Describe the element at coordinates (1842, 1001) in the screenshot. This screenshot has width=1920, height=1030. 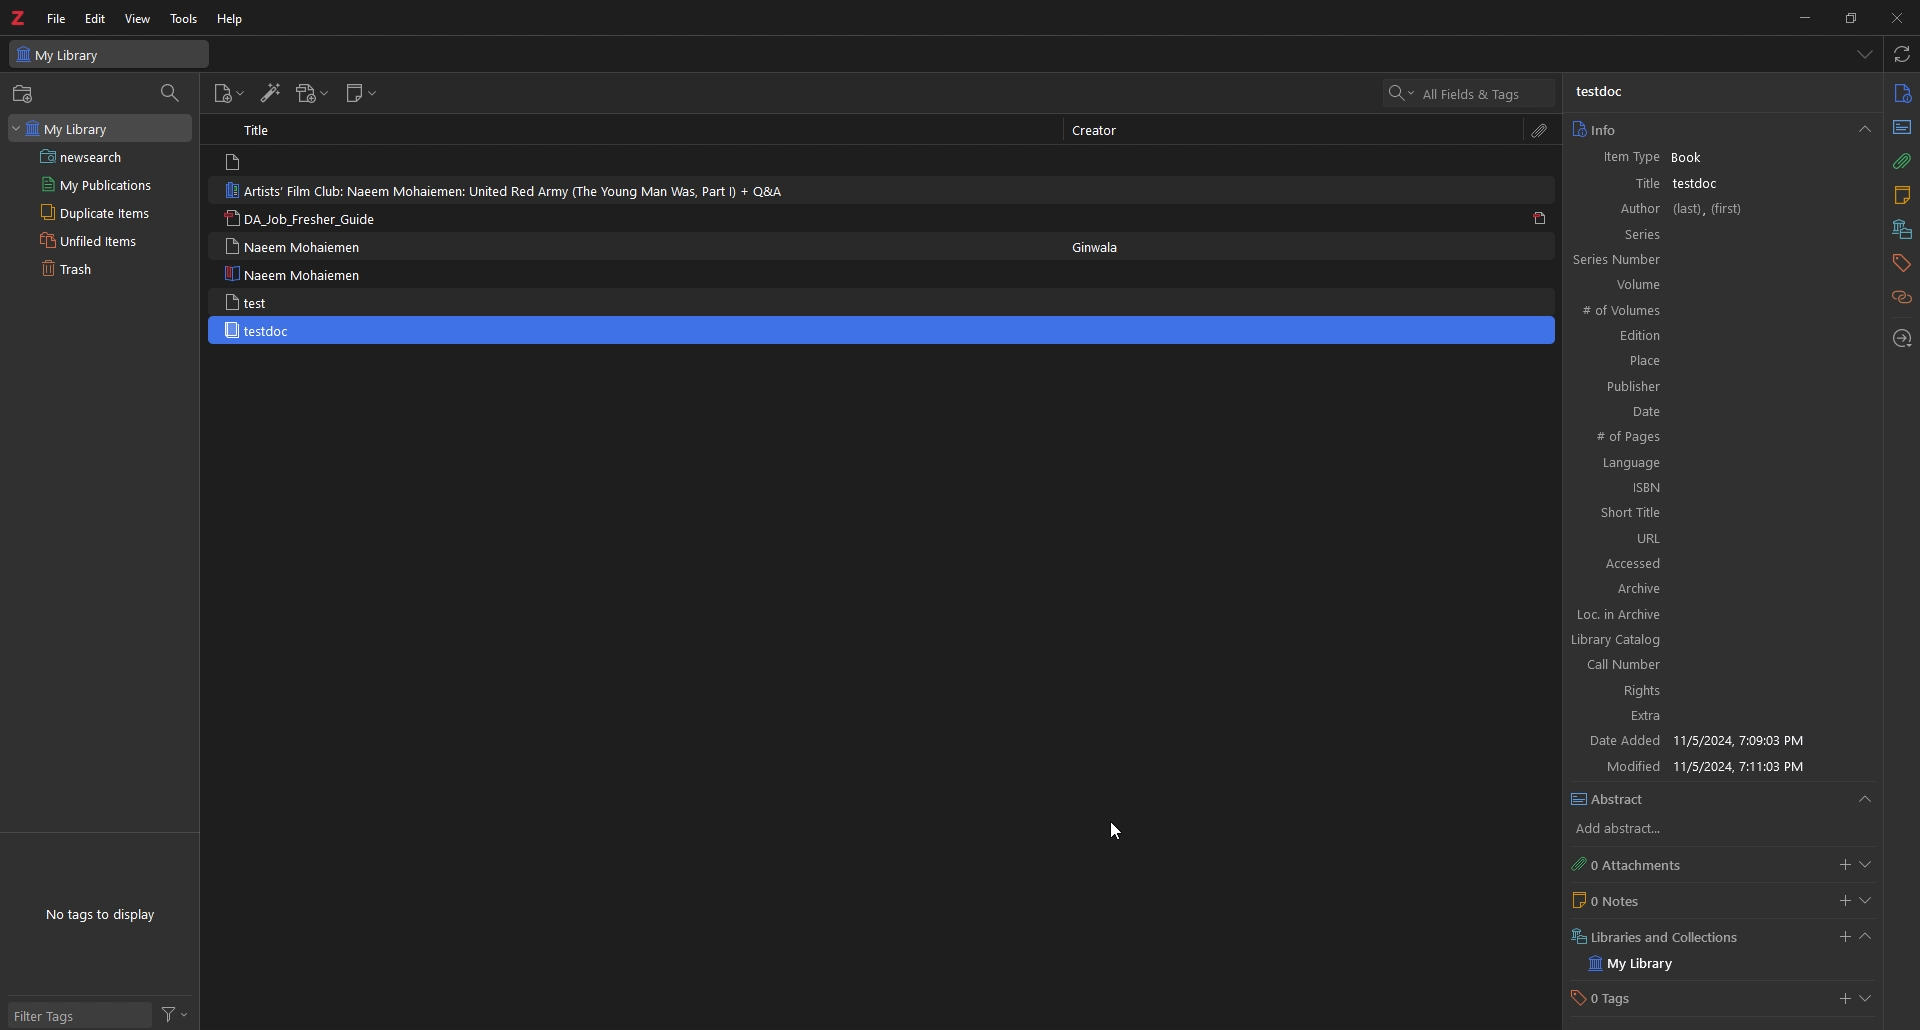
I see `add tags` at that location.